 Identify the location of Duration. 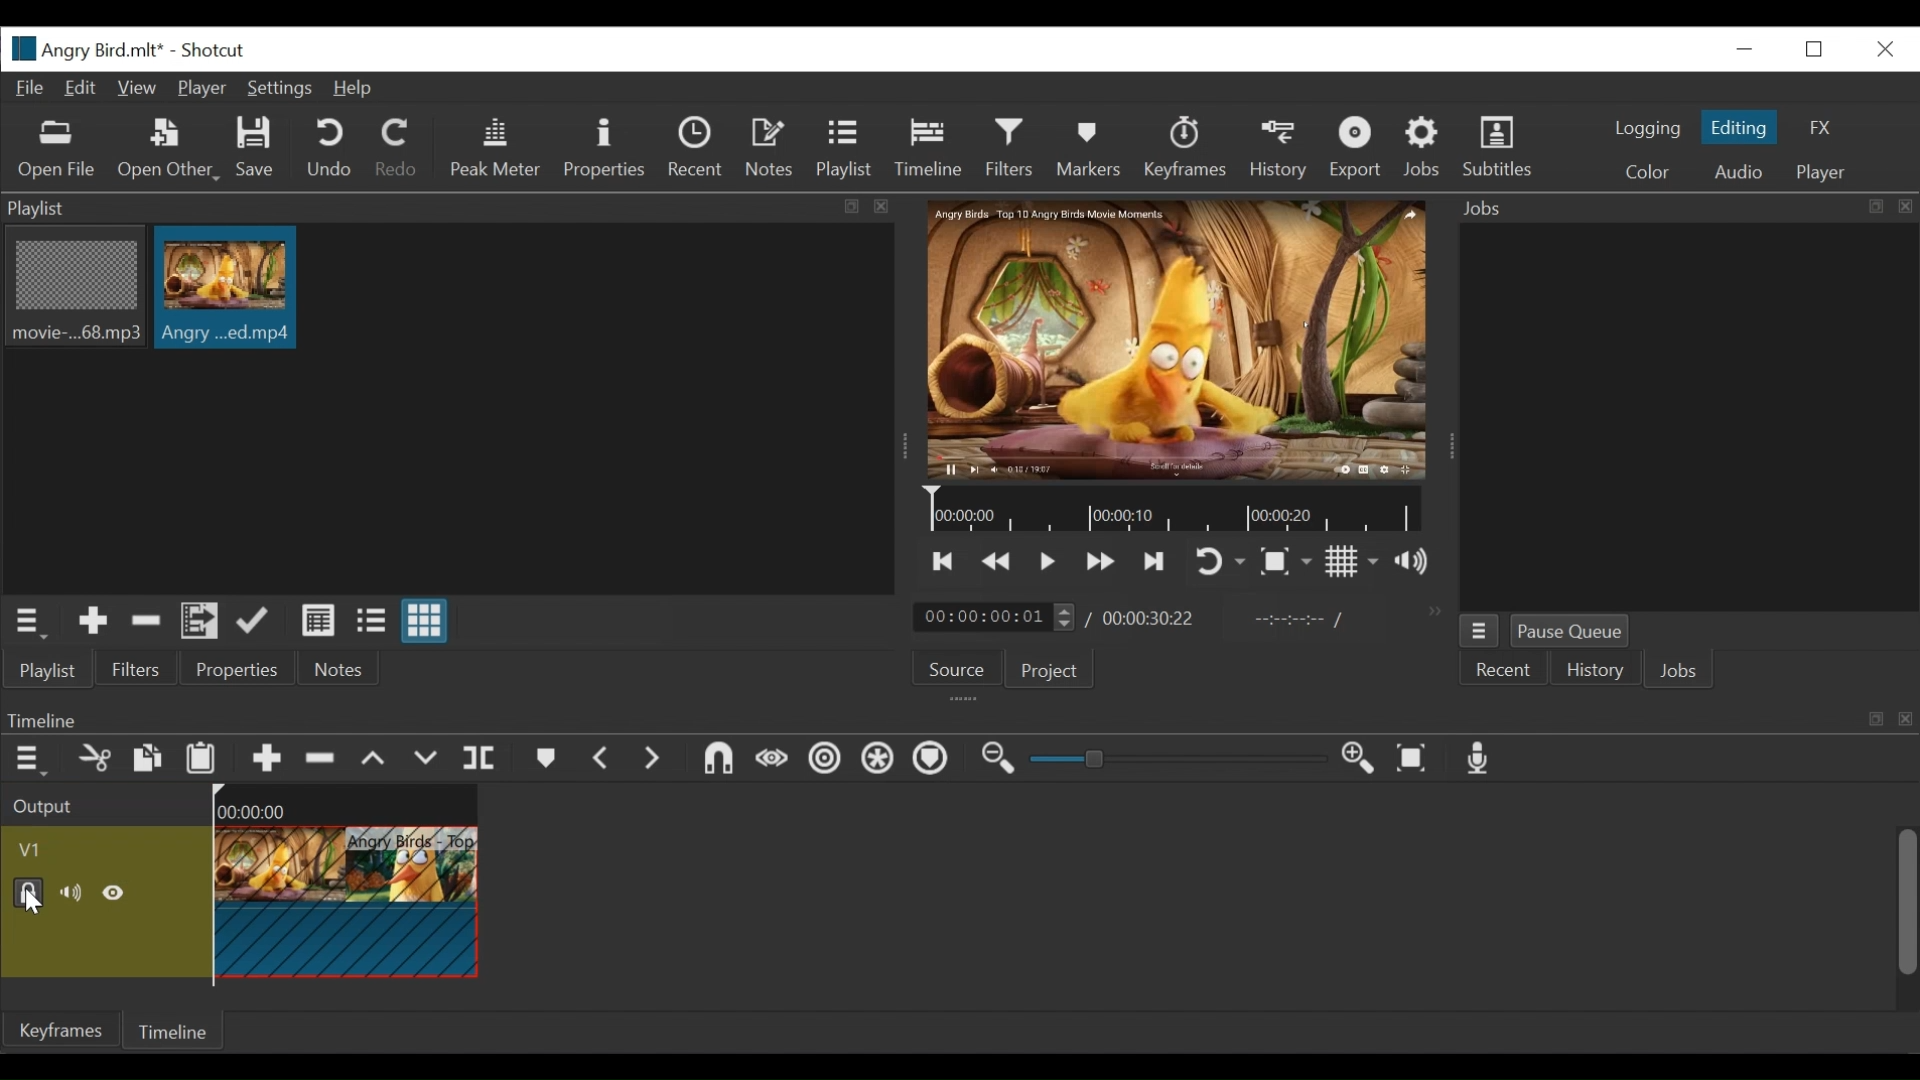
(1151, 619).